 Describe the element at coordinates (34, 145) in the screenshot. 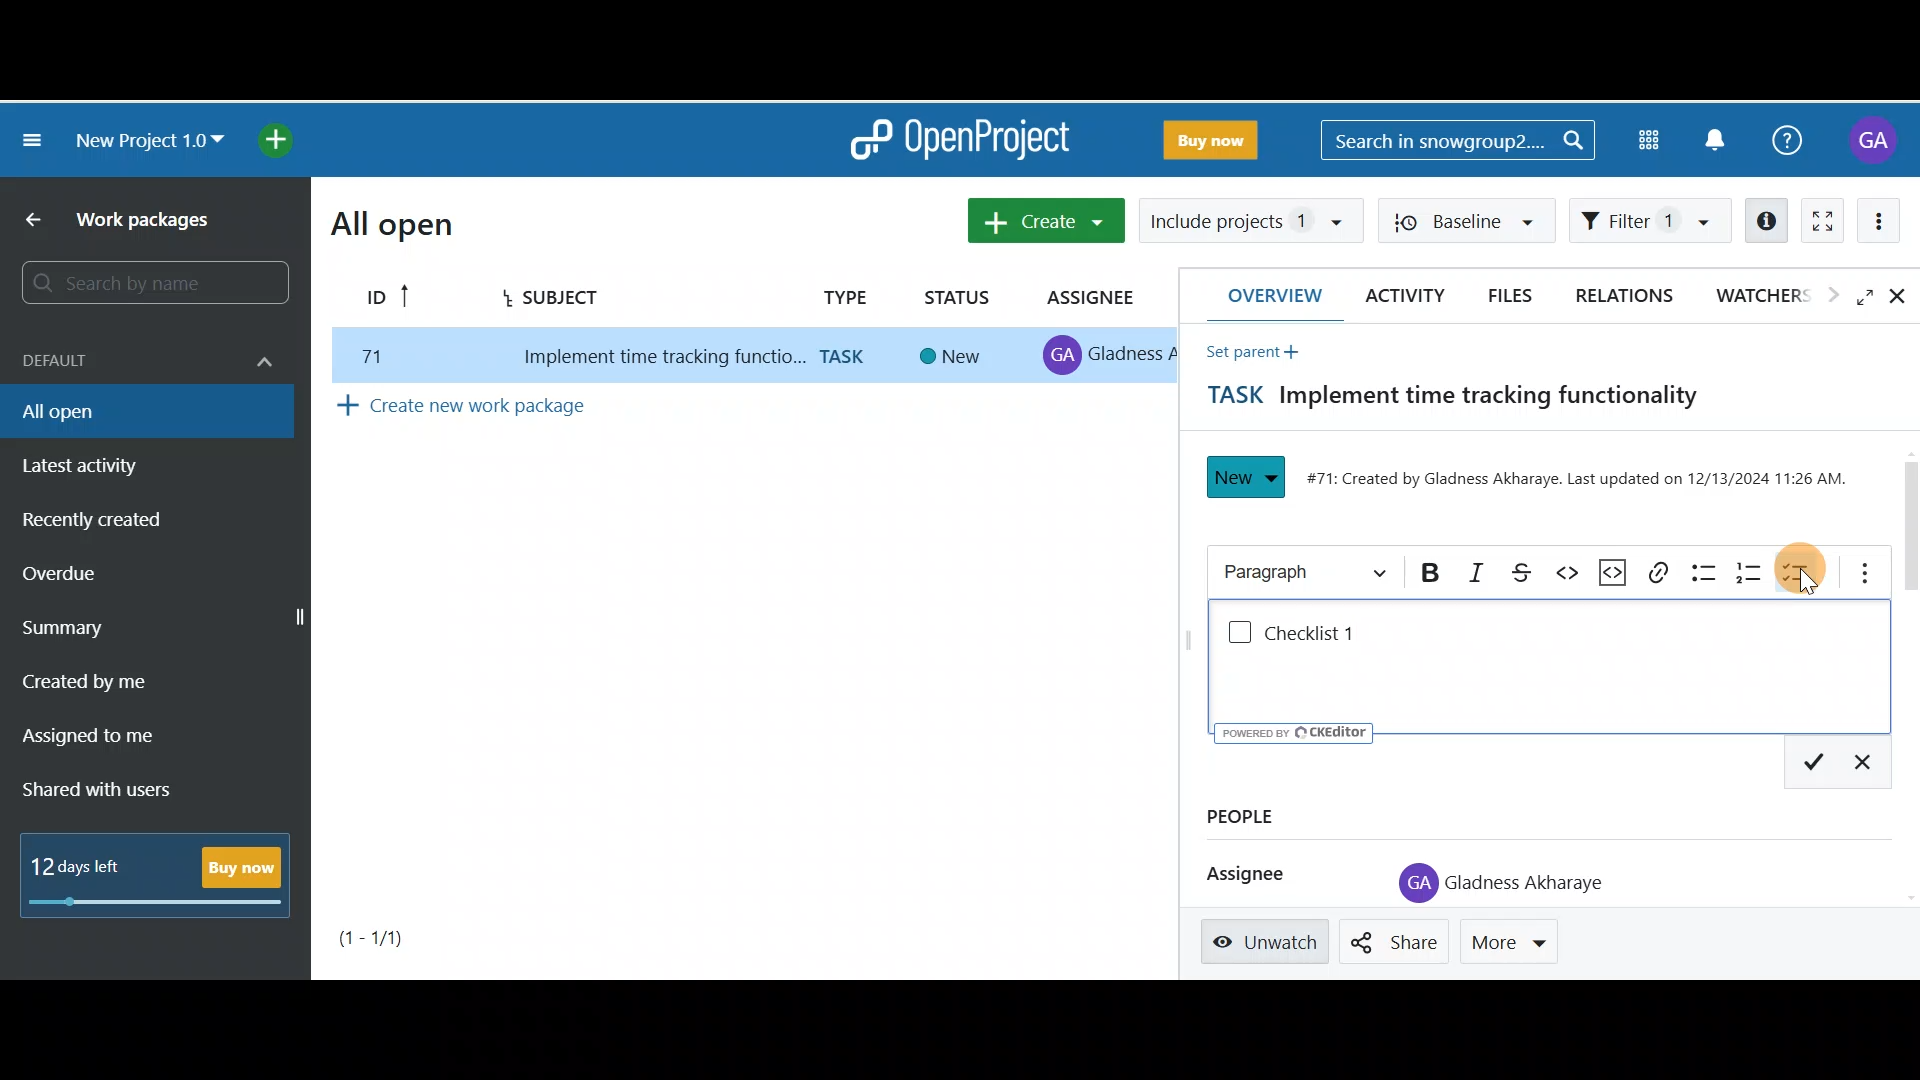

I see `Collapse project menu` at that location.